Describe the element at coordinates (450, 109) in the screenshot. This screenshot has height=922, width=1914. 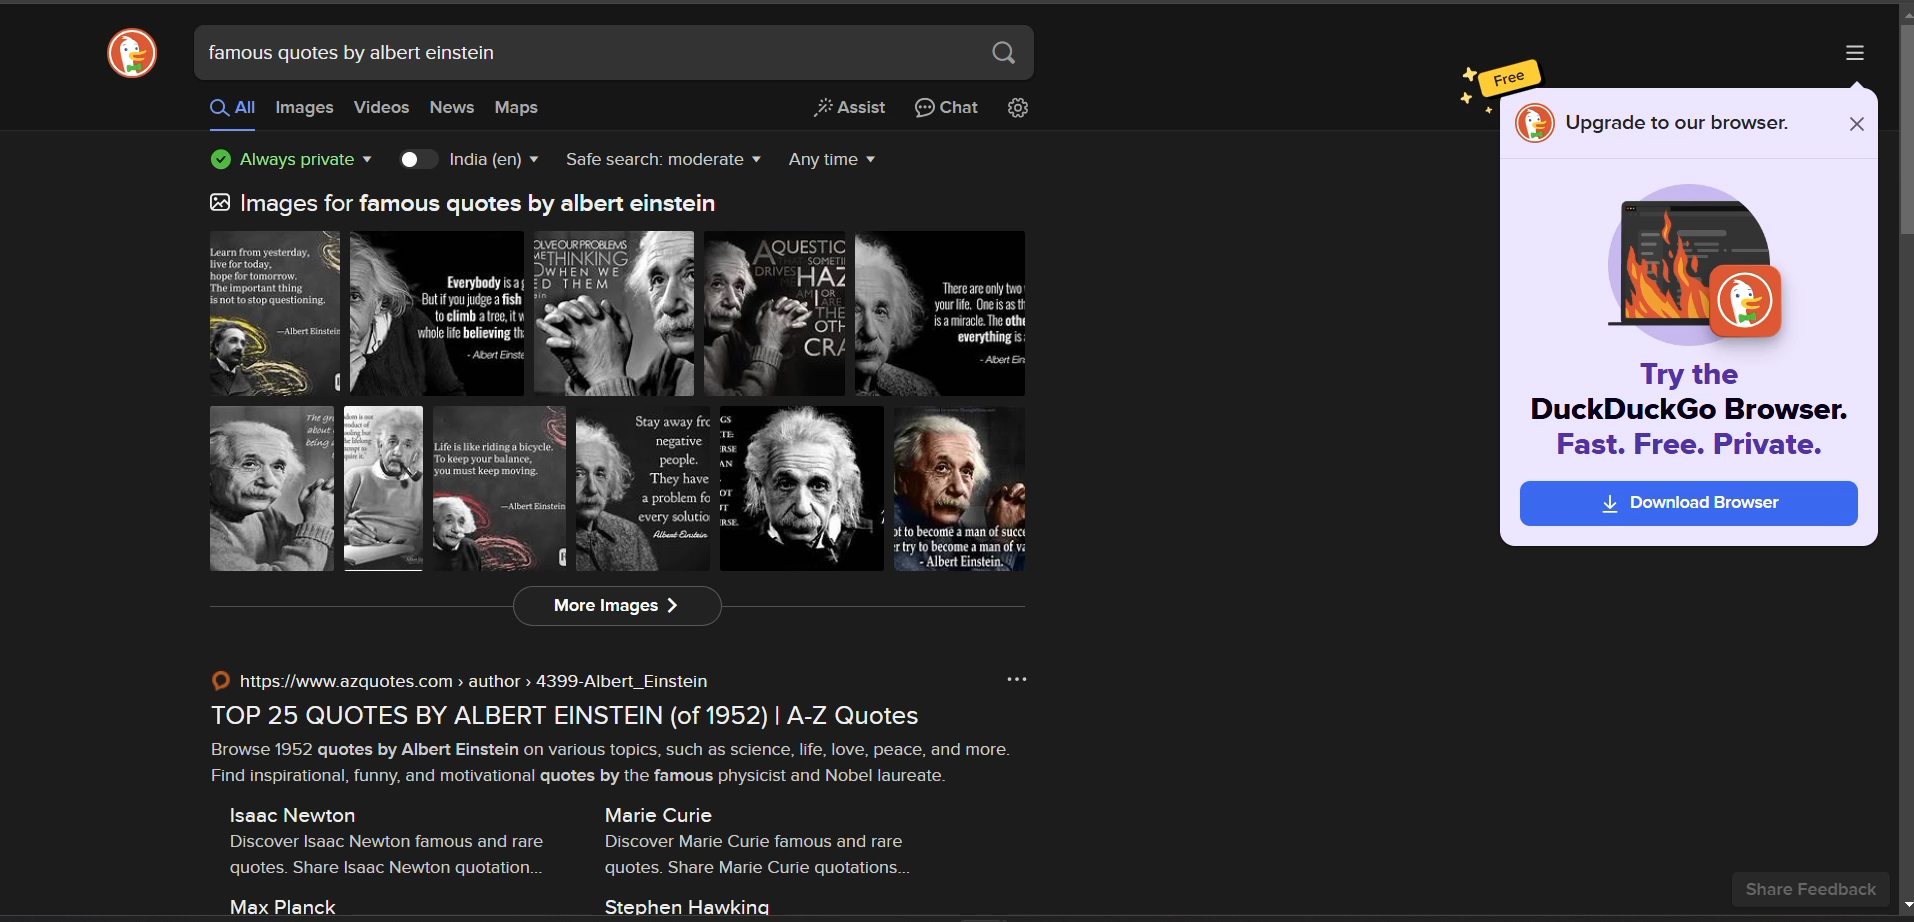
I see `news` at that location.